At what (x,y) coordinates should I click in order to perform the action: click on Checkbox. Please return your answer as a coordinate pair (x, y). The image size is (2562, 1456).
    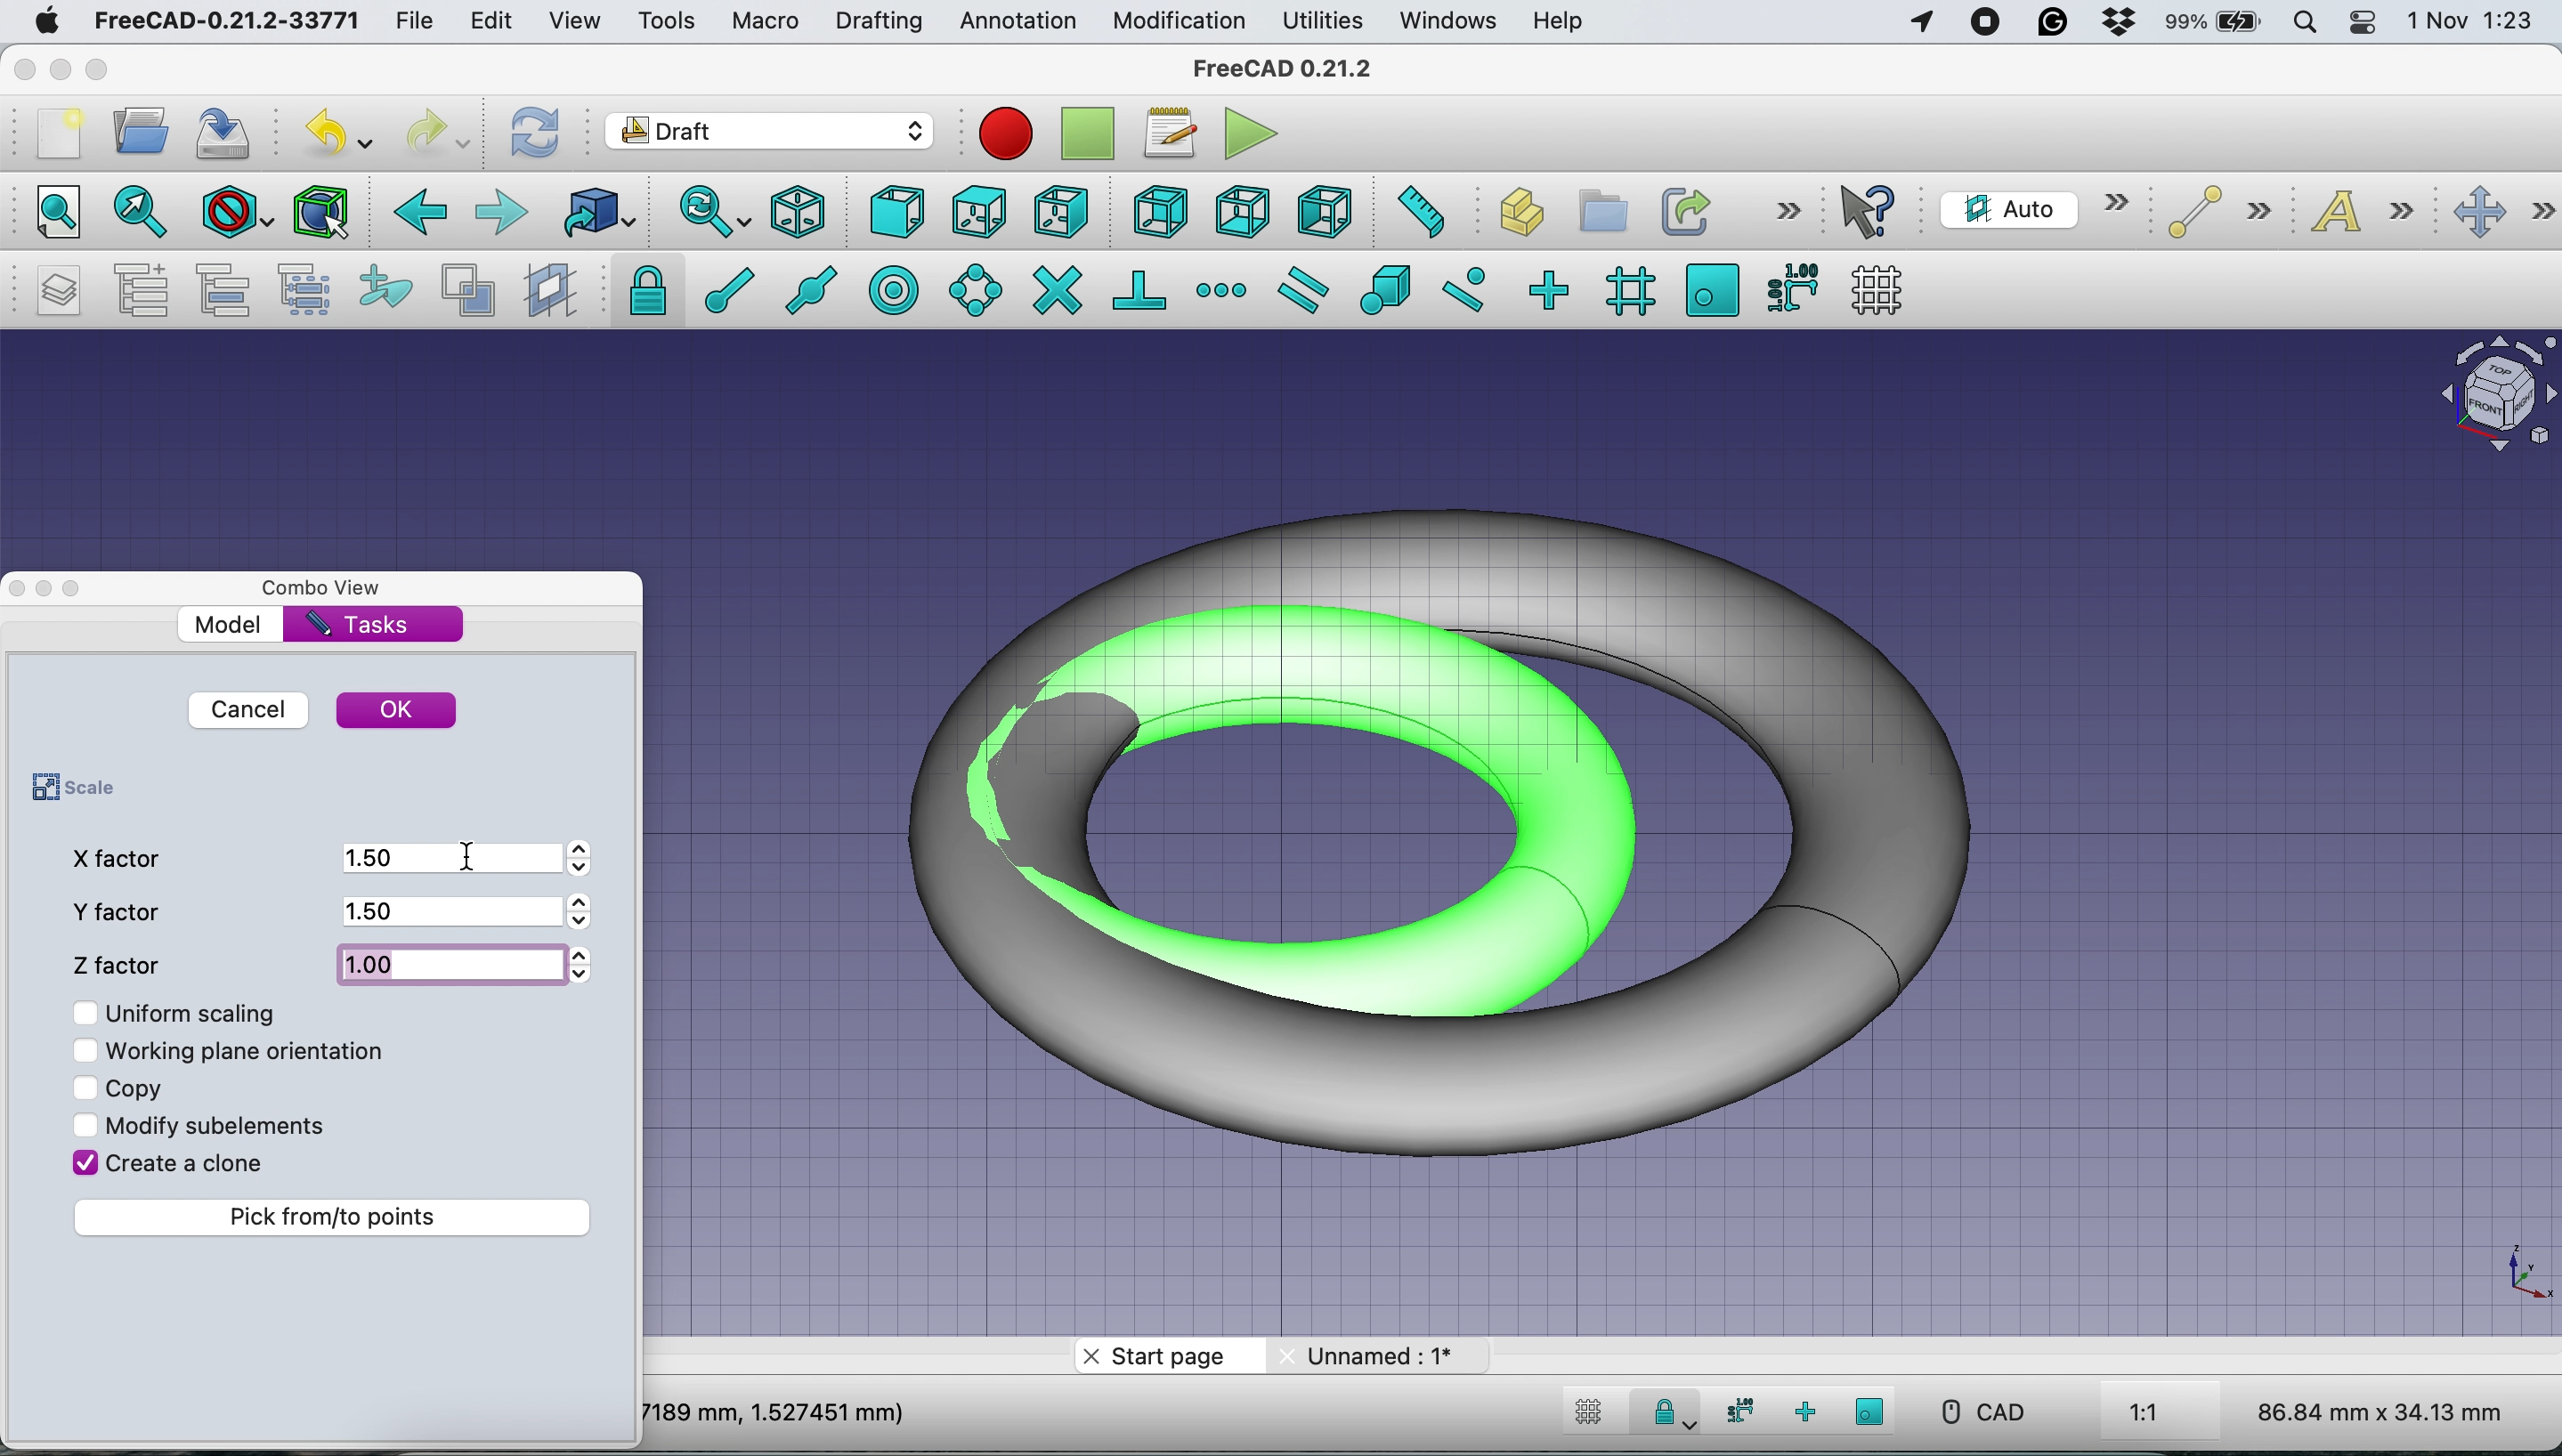
    Looking at the image, I should click on (84, 1126).